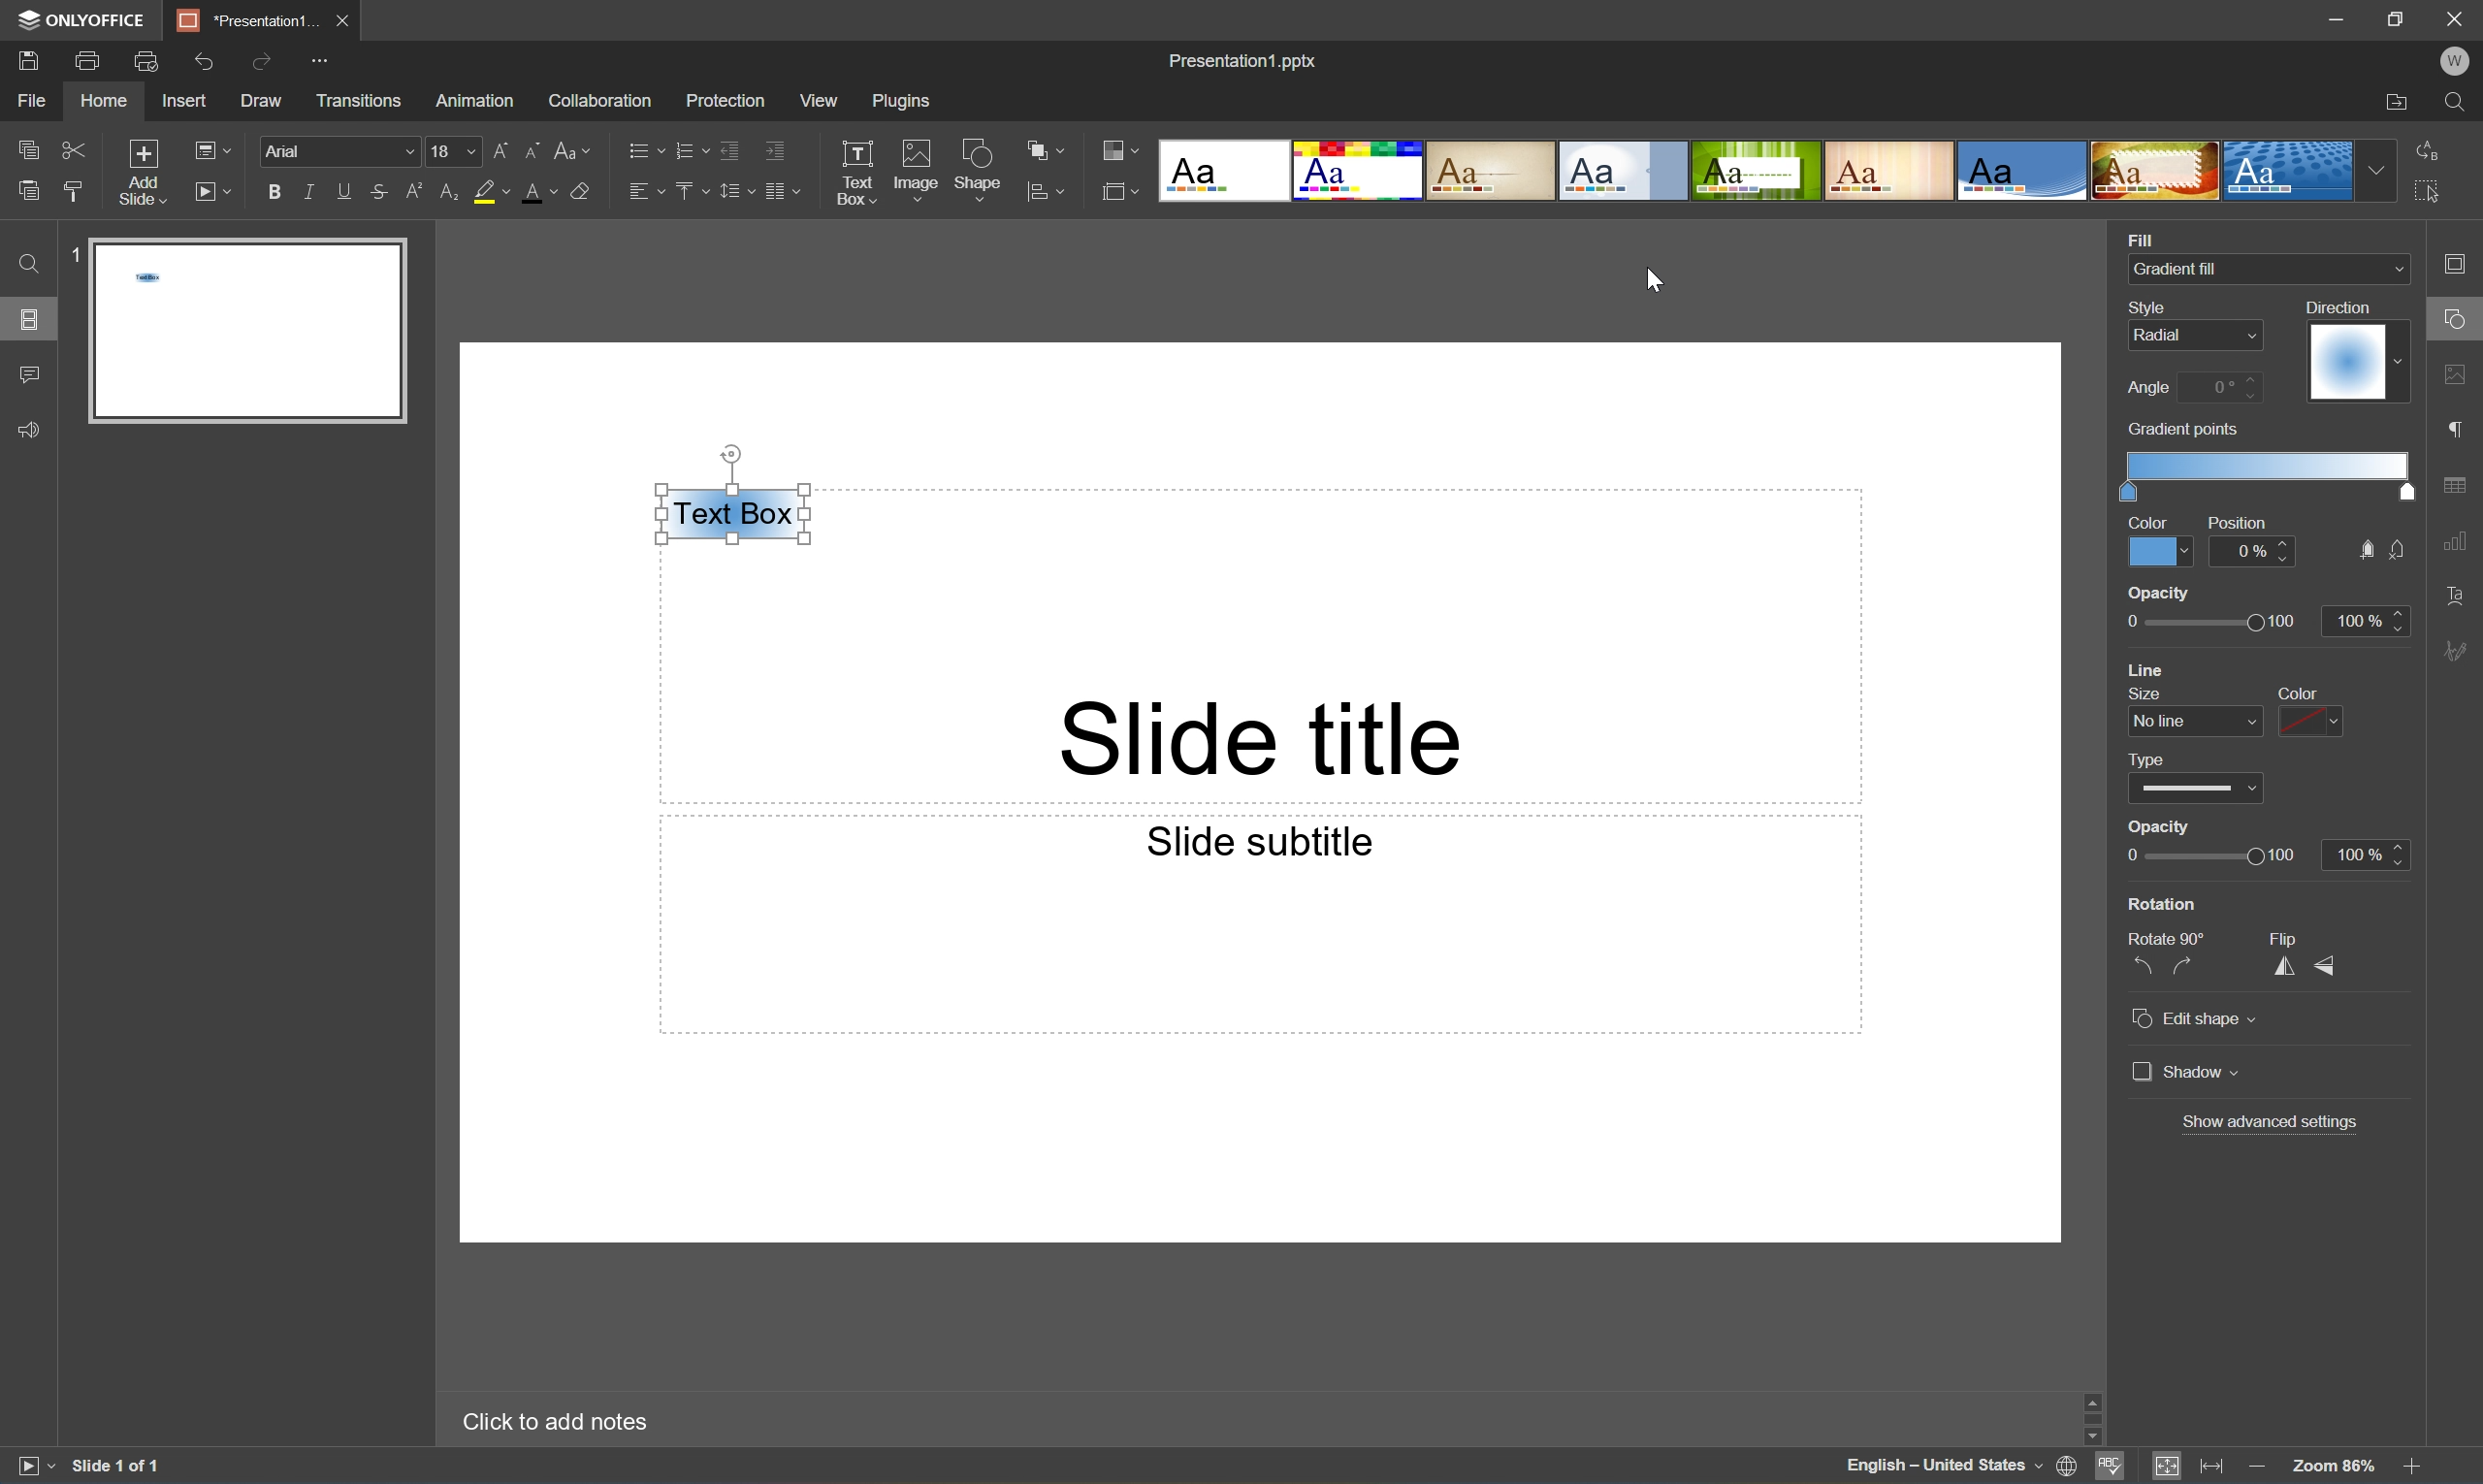 This screenshot has width=2483, height=1484. What do you see at coordinates (37, 99) in the screenshot?
I see `File` at bounding box center [37, 99].